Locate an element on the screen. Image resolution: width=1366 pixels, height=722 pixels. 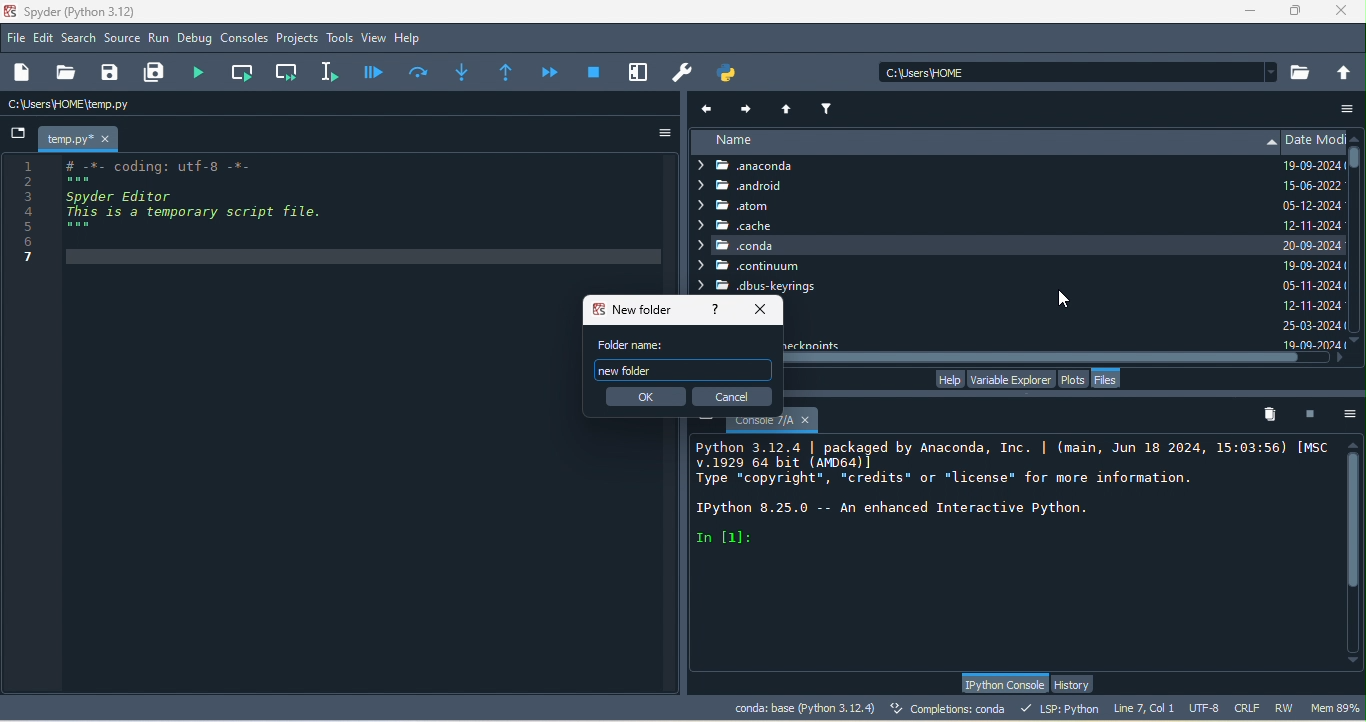
source is located at coordinates (123, 40).